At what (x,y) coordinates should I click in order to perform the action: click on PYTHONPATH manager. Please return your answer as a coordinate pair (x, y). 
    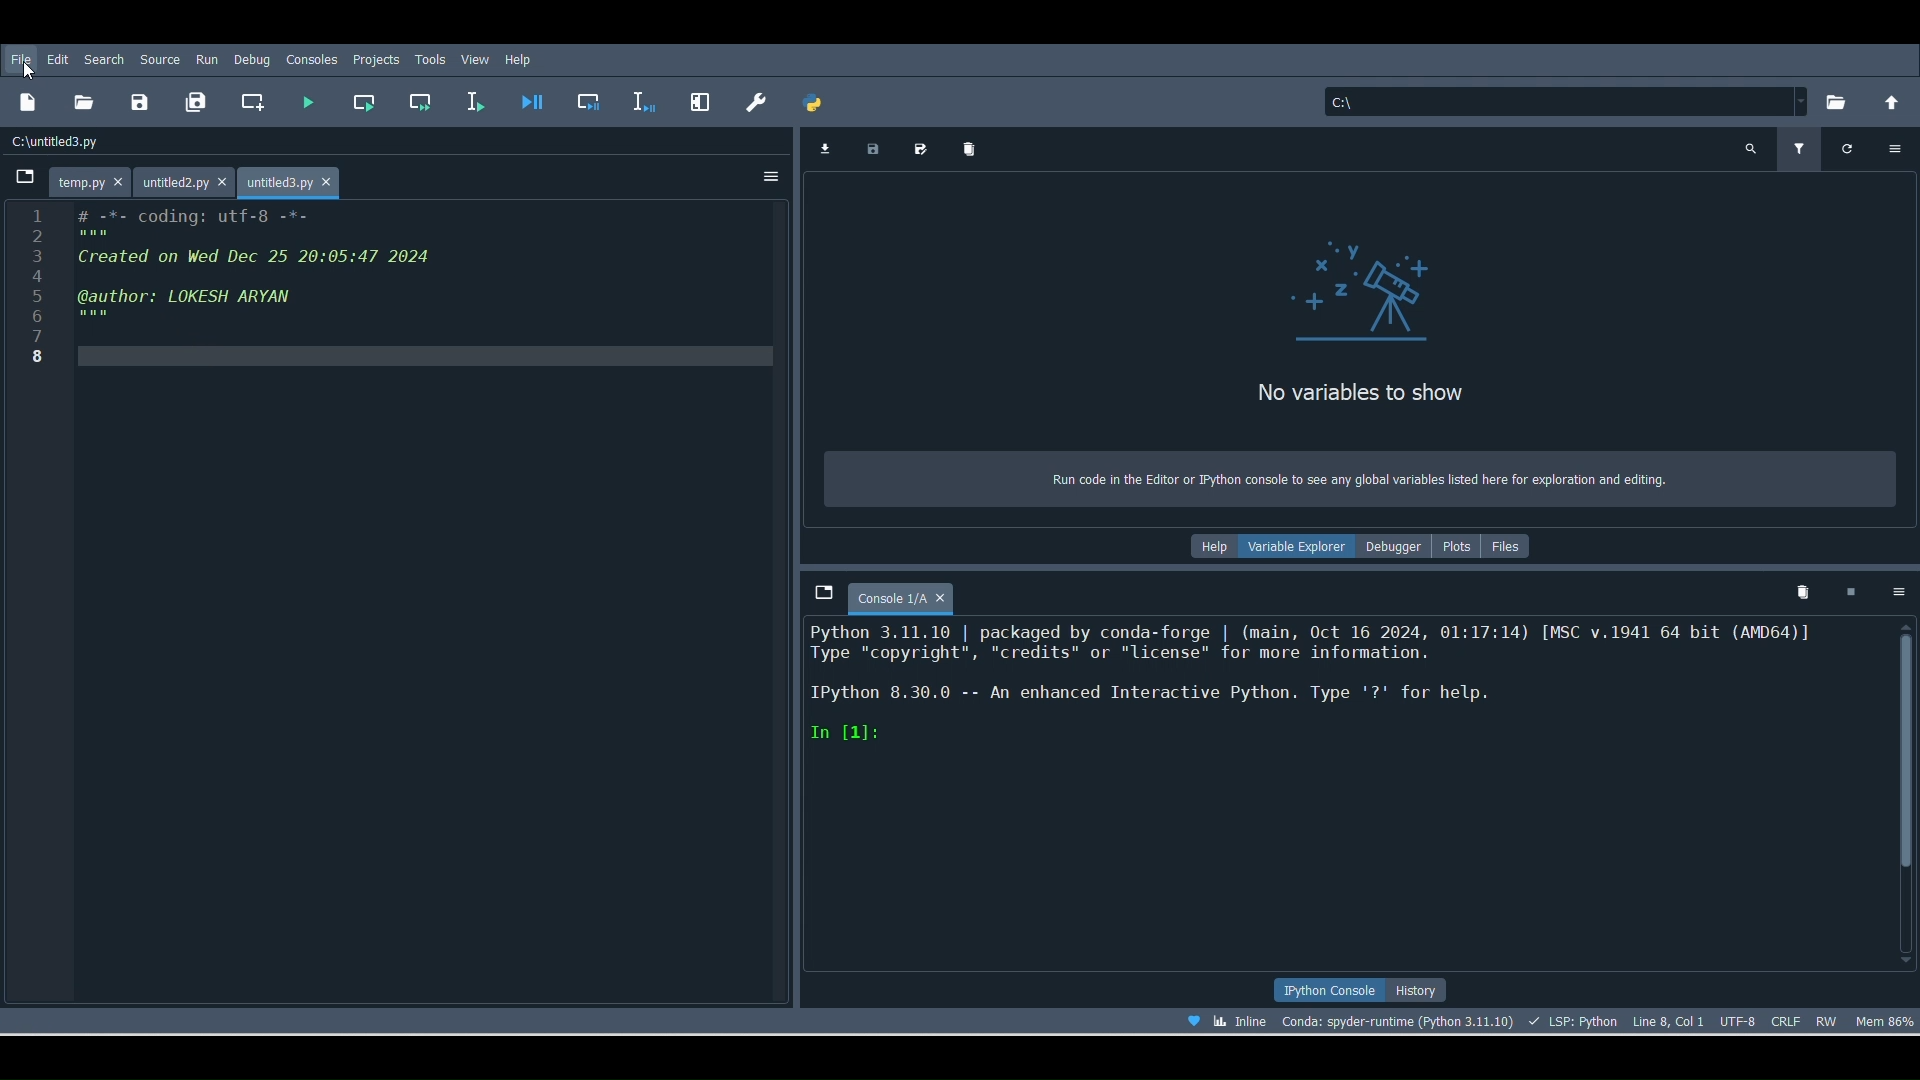
    Looking at the image, I should click on (820, 105).